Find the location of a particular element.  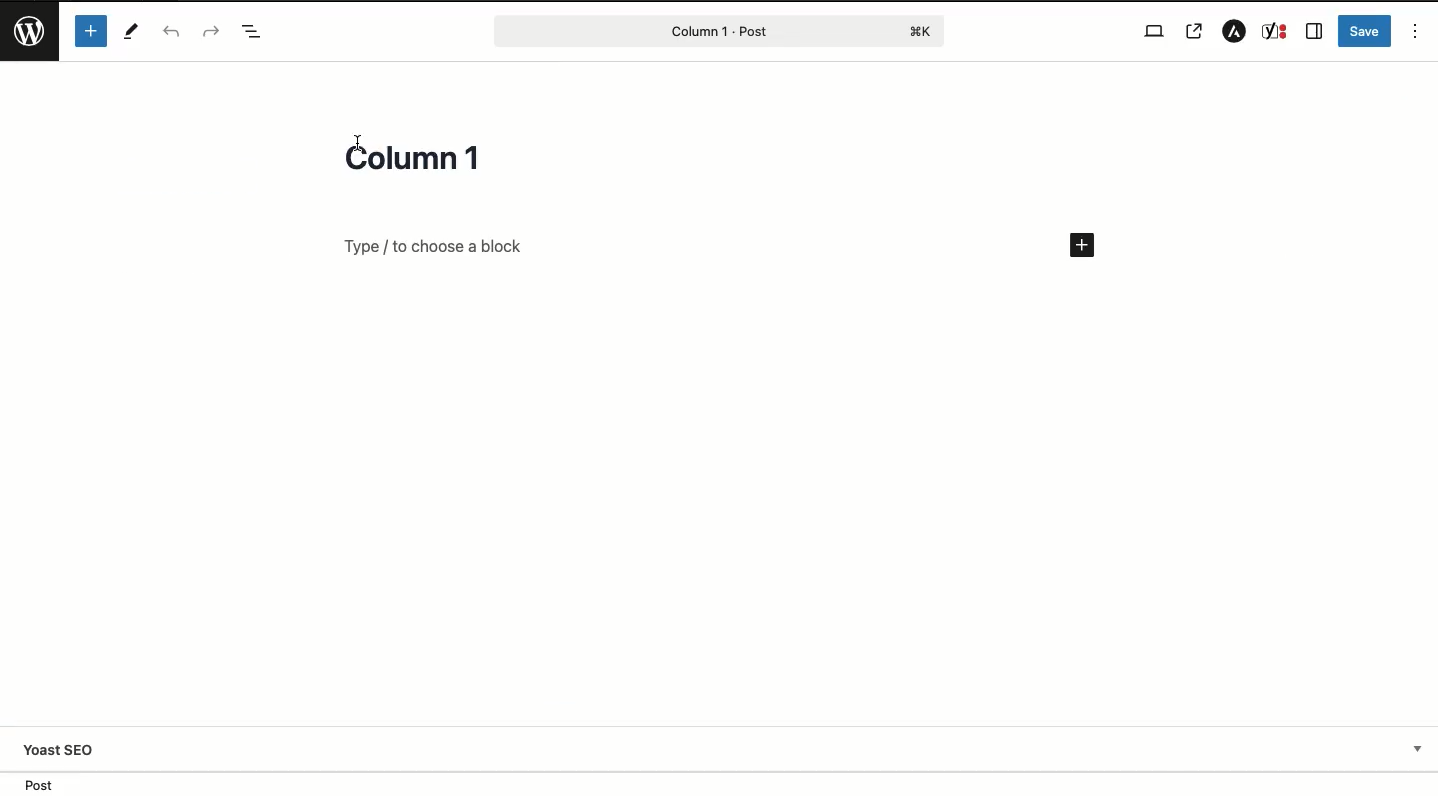

Post is located at coordinates (718, 30).